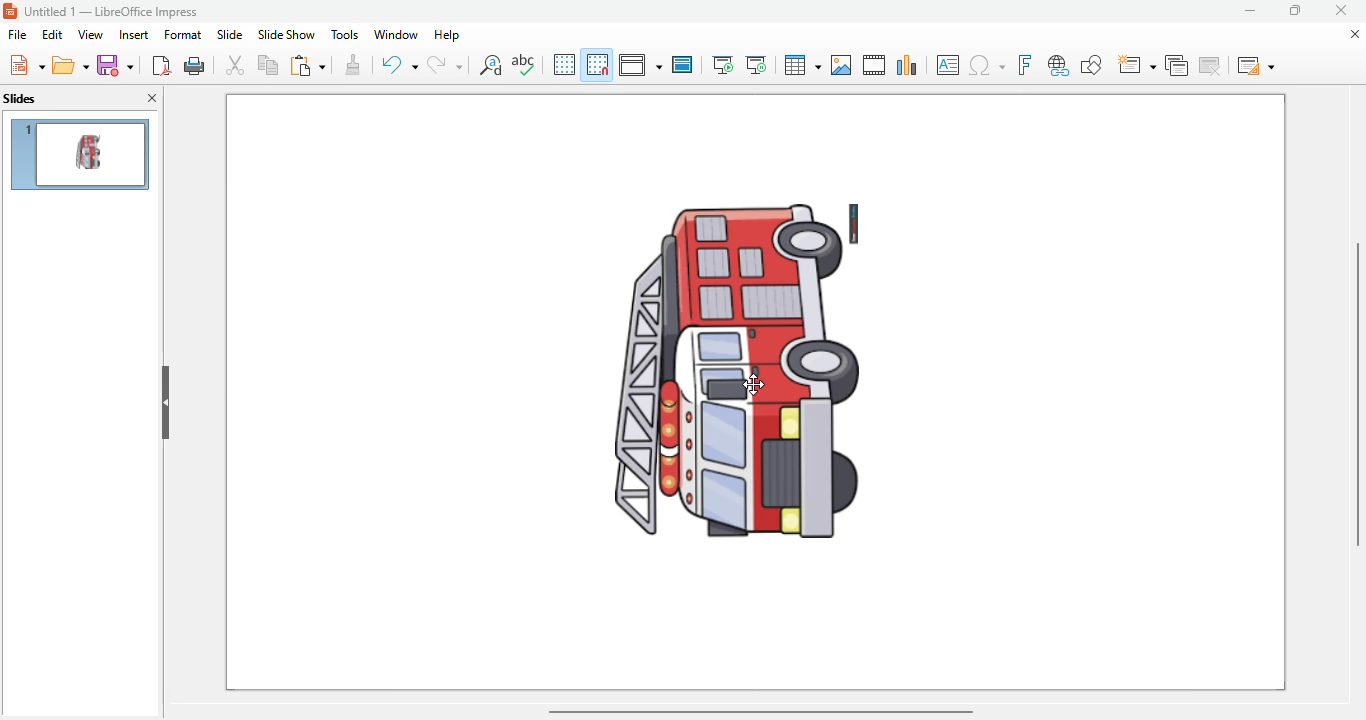  Describe the element at coordinates (161, 65) in the screenshot. I see `export directly as PDF` at that location.